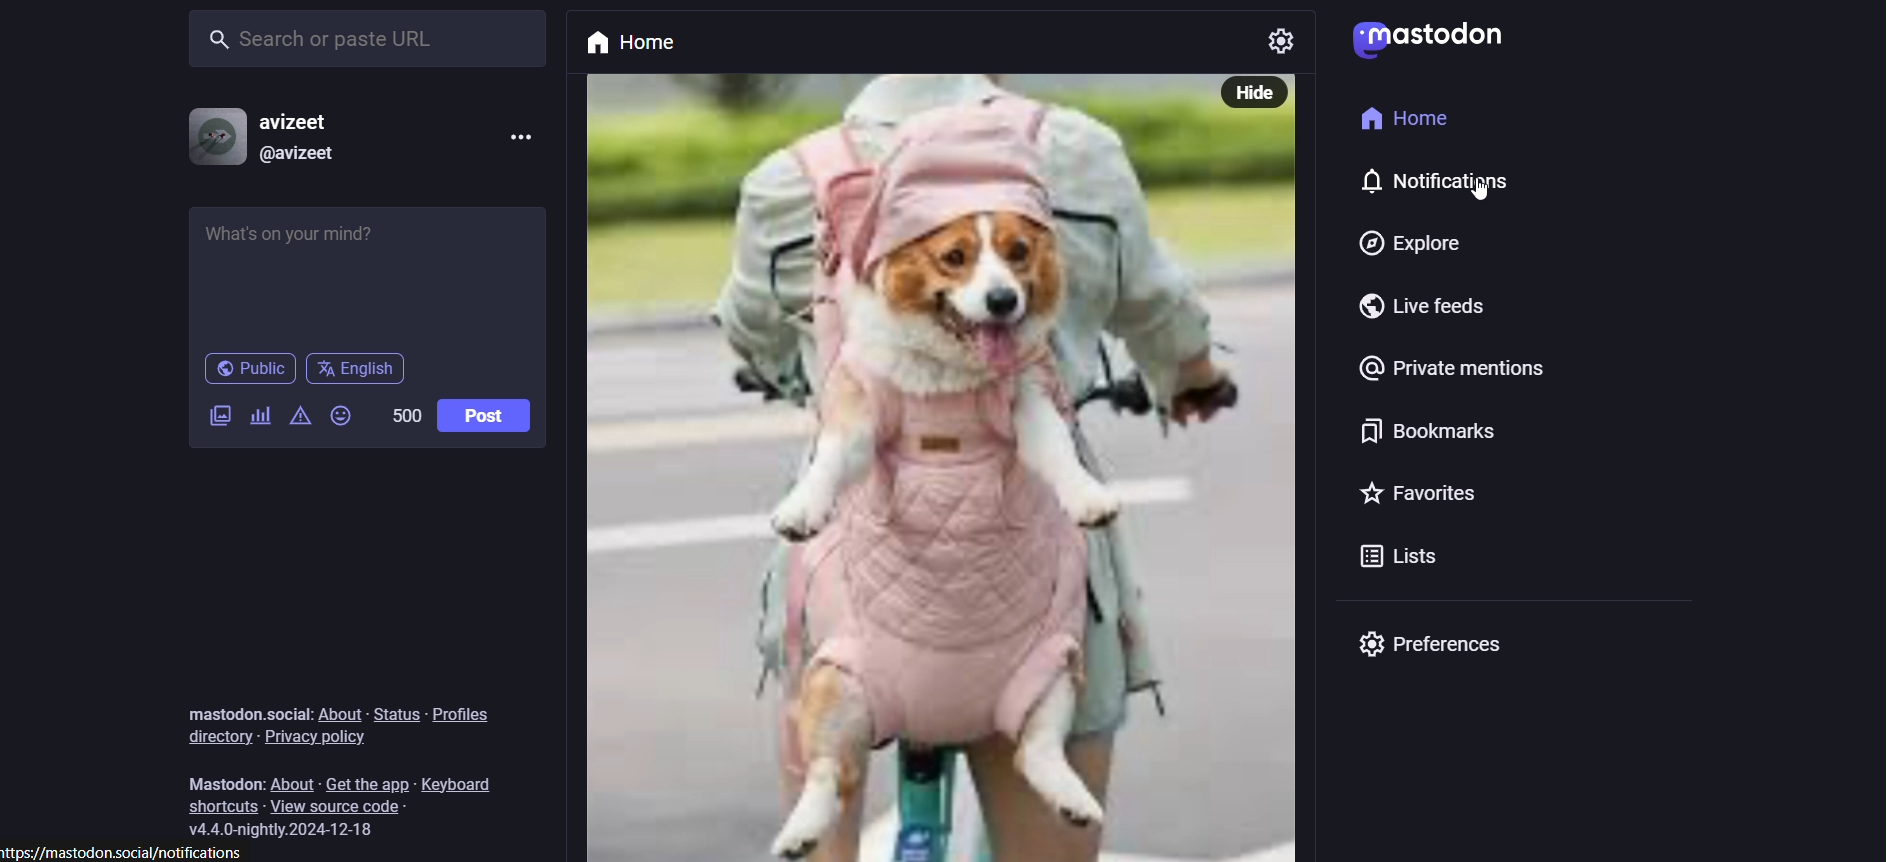 The height and width of the screenshot is (862, 1886). I want to click on explore, so click(1410, 244).